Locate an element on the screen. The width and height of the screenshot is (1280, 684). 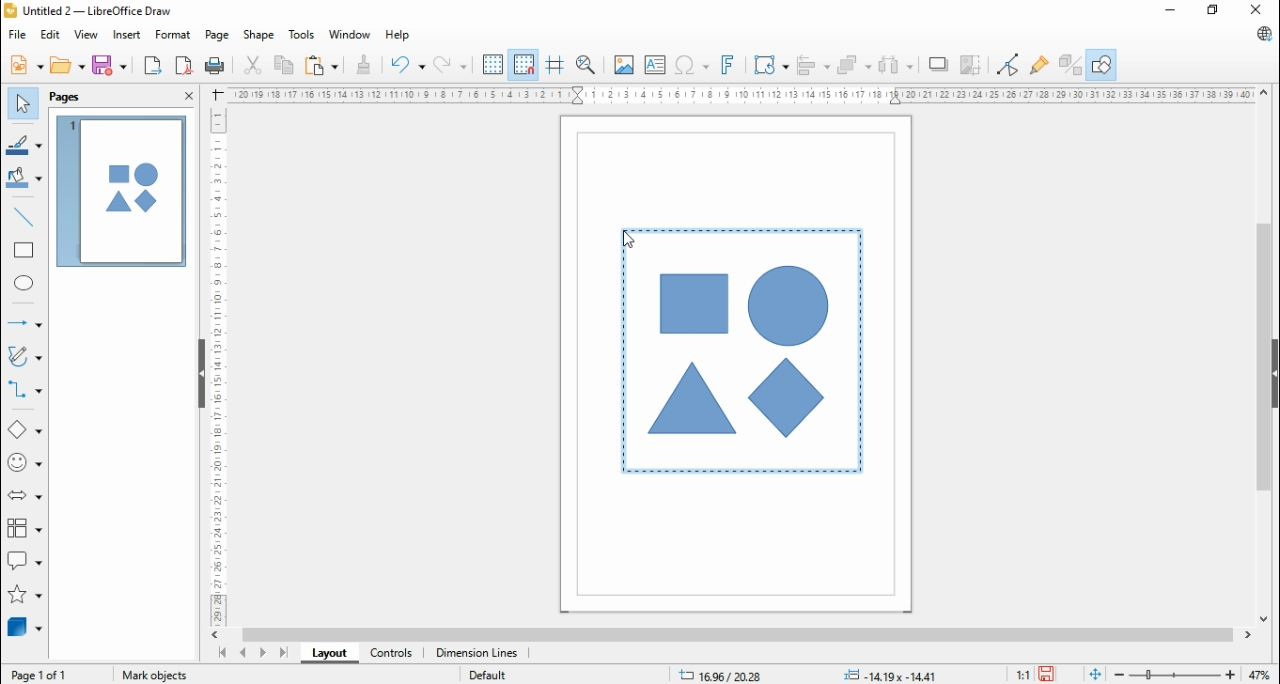
window is located at coordinates (351, 34).